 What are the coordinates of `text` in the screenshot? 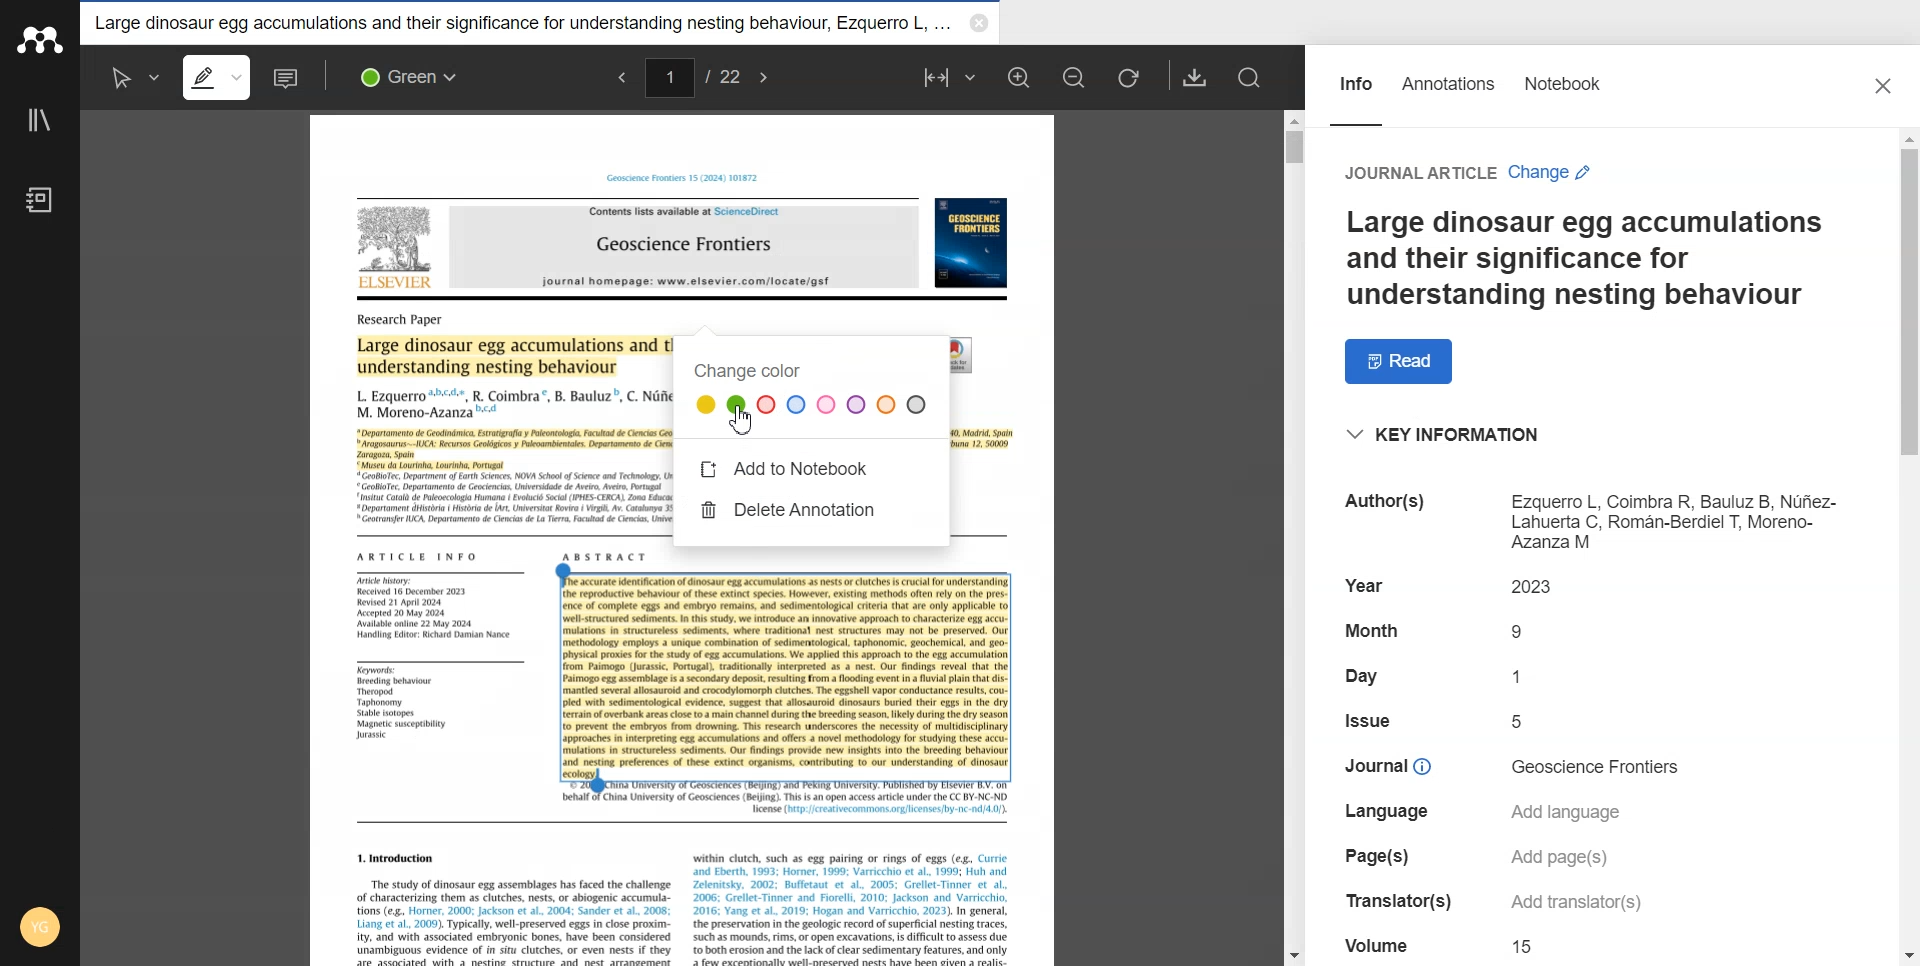 It's located at (418, 555).